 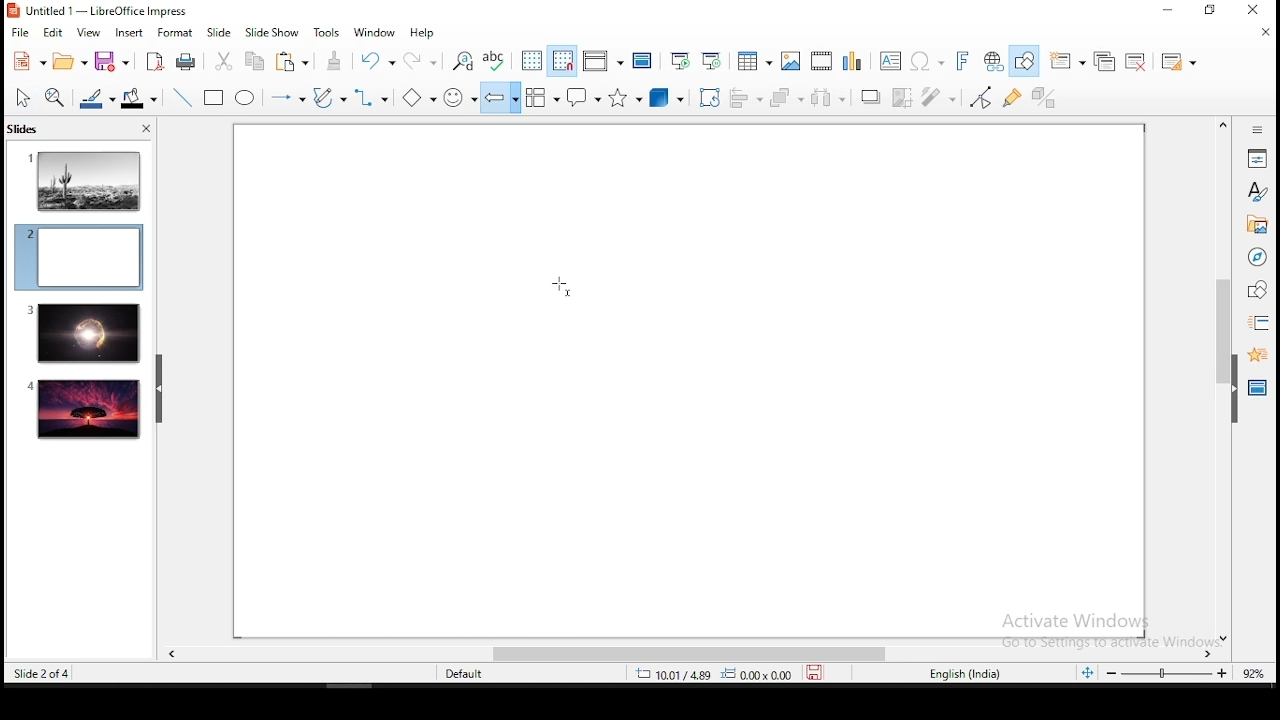 What do you see at coordinates (144, 131) in the screenshot?
I see `close` at bounding box center [144, 131].